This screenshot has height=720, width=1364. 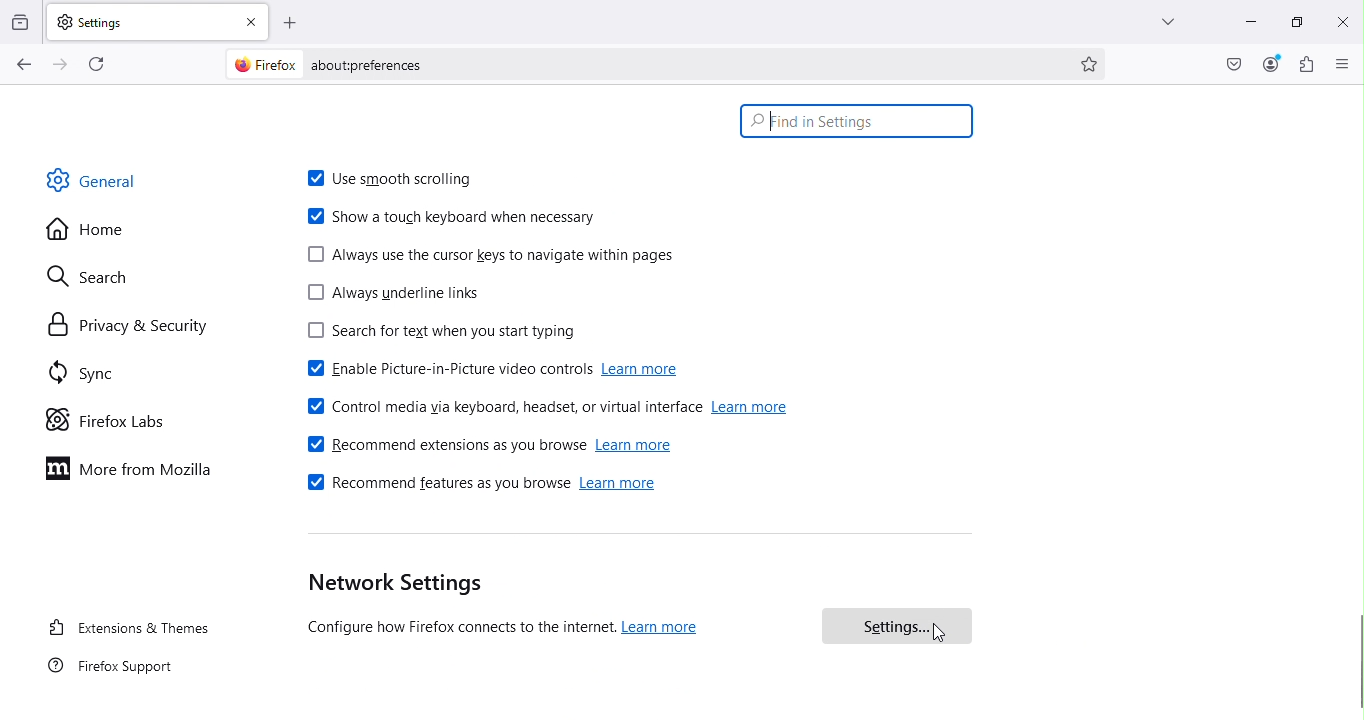 I want to click on Account, so click(x=1271, y=64).